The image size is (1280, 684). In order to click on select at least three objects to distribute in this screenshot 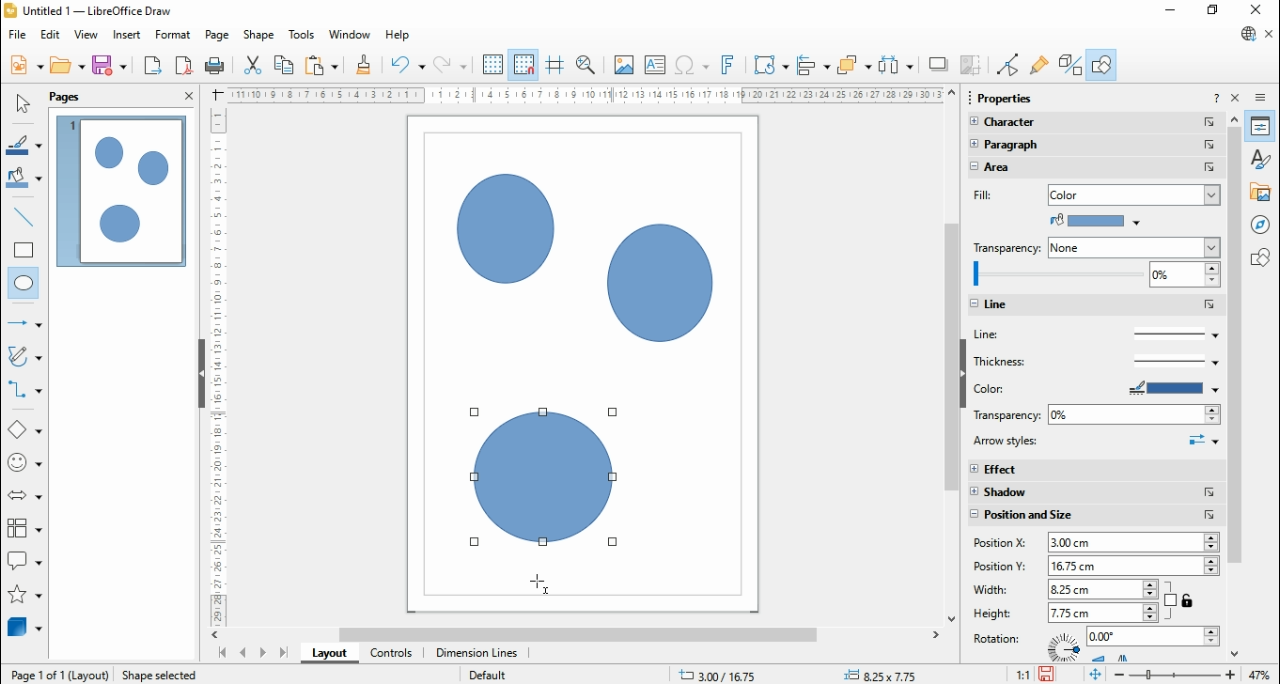, I will do `click(896, 66)`.